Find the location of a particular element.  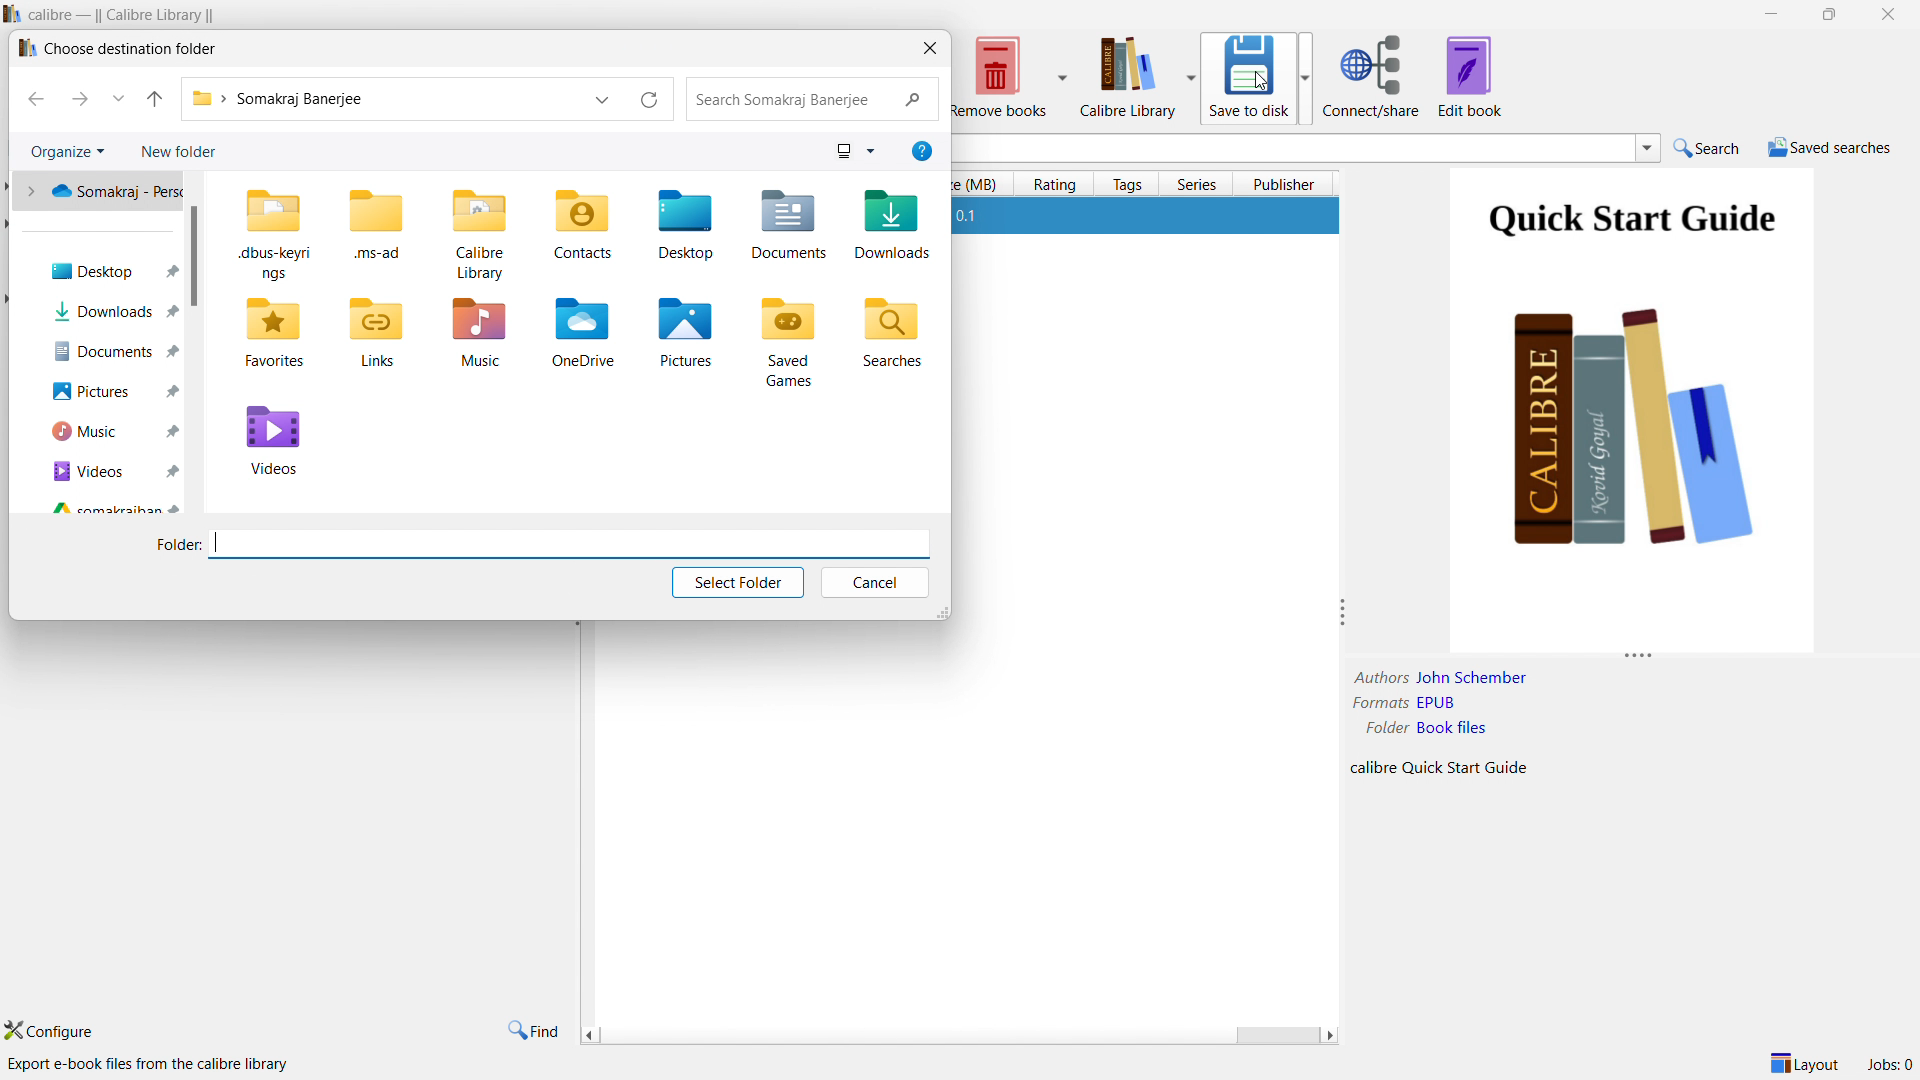

Calibre Library is located at coordinates (484, 234).